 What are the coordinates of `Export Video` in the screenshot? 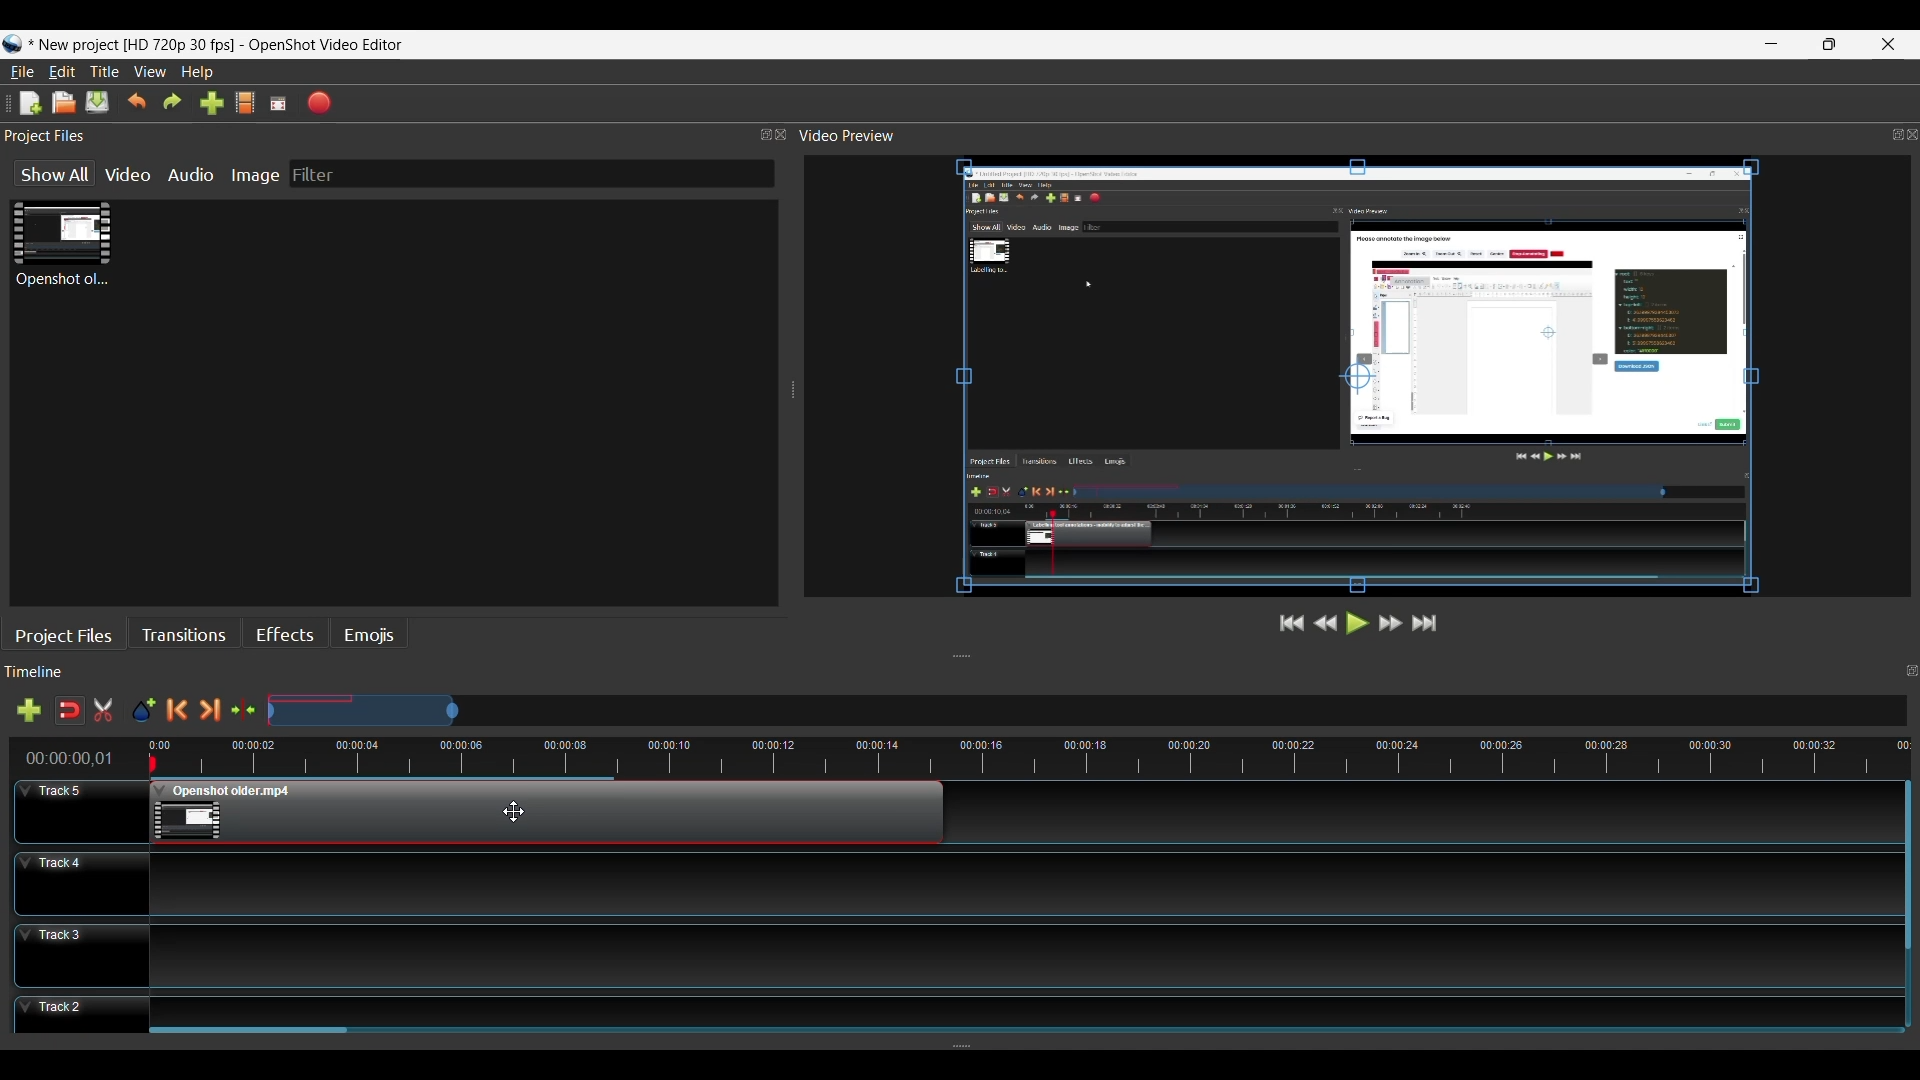 It's located at (320, 103).